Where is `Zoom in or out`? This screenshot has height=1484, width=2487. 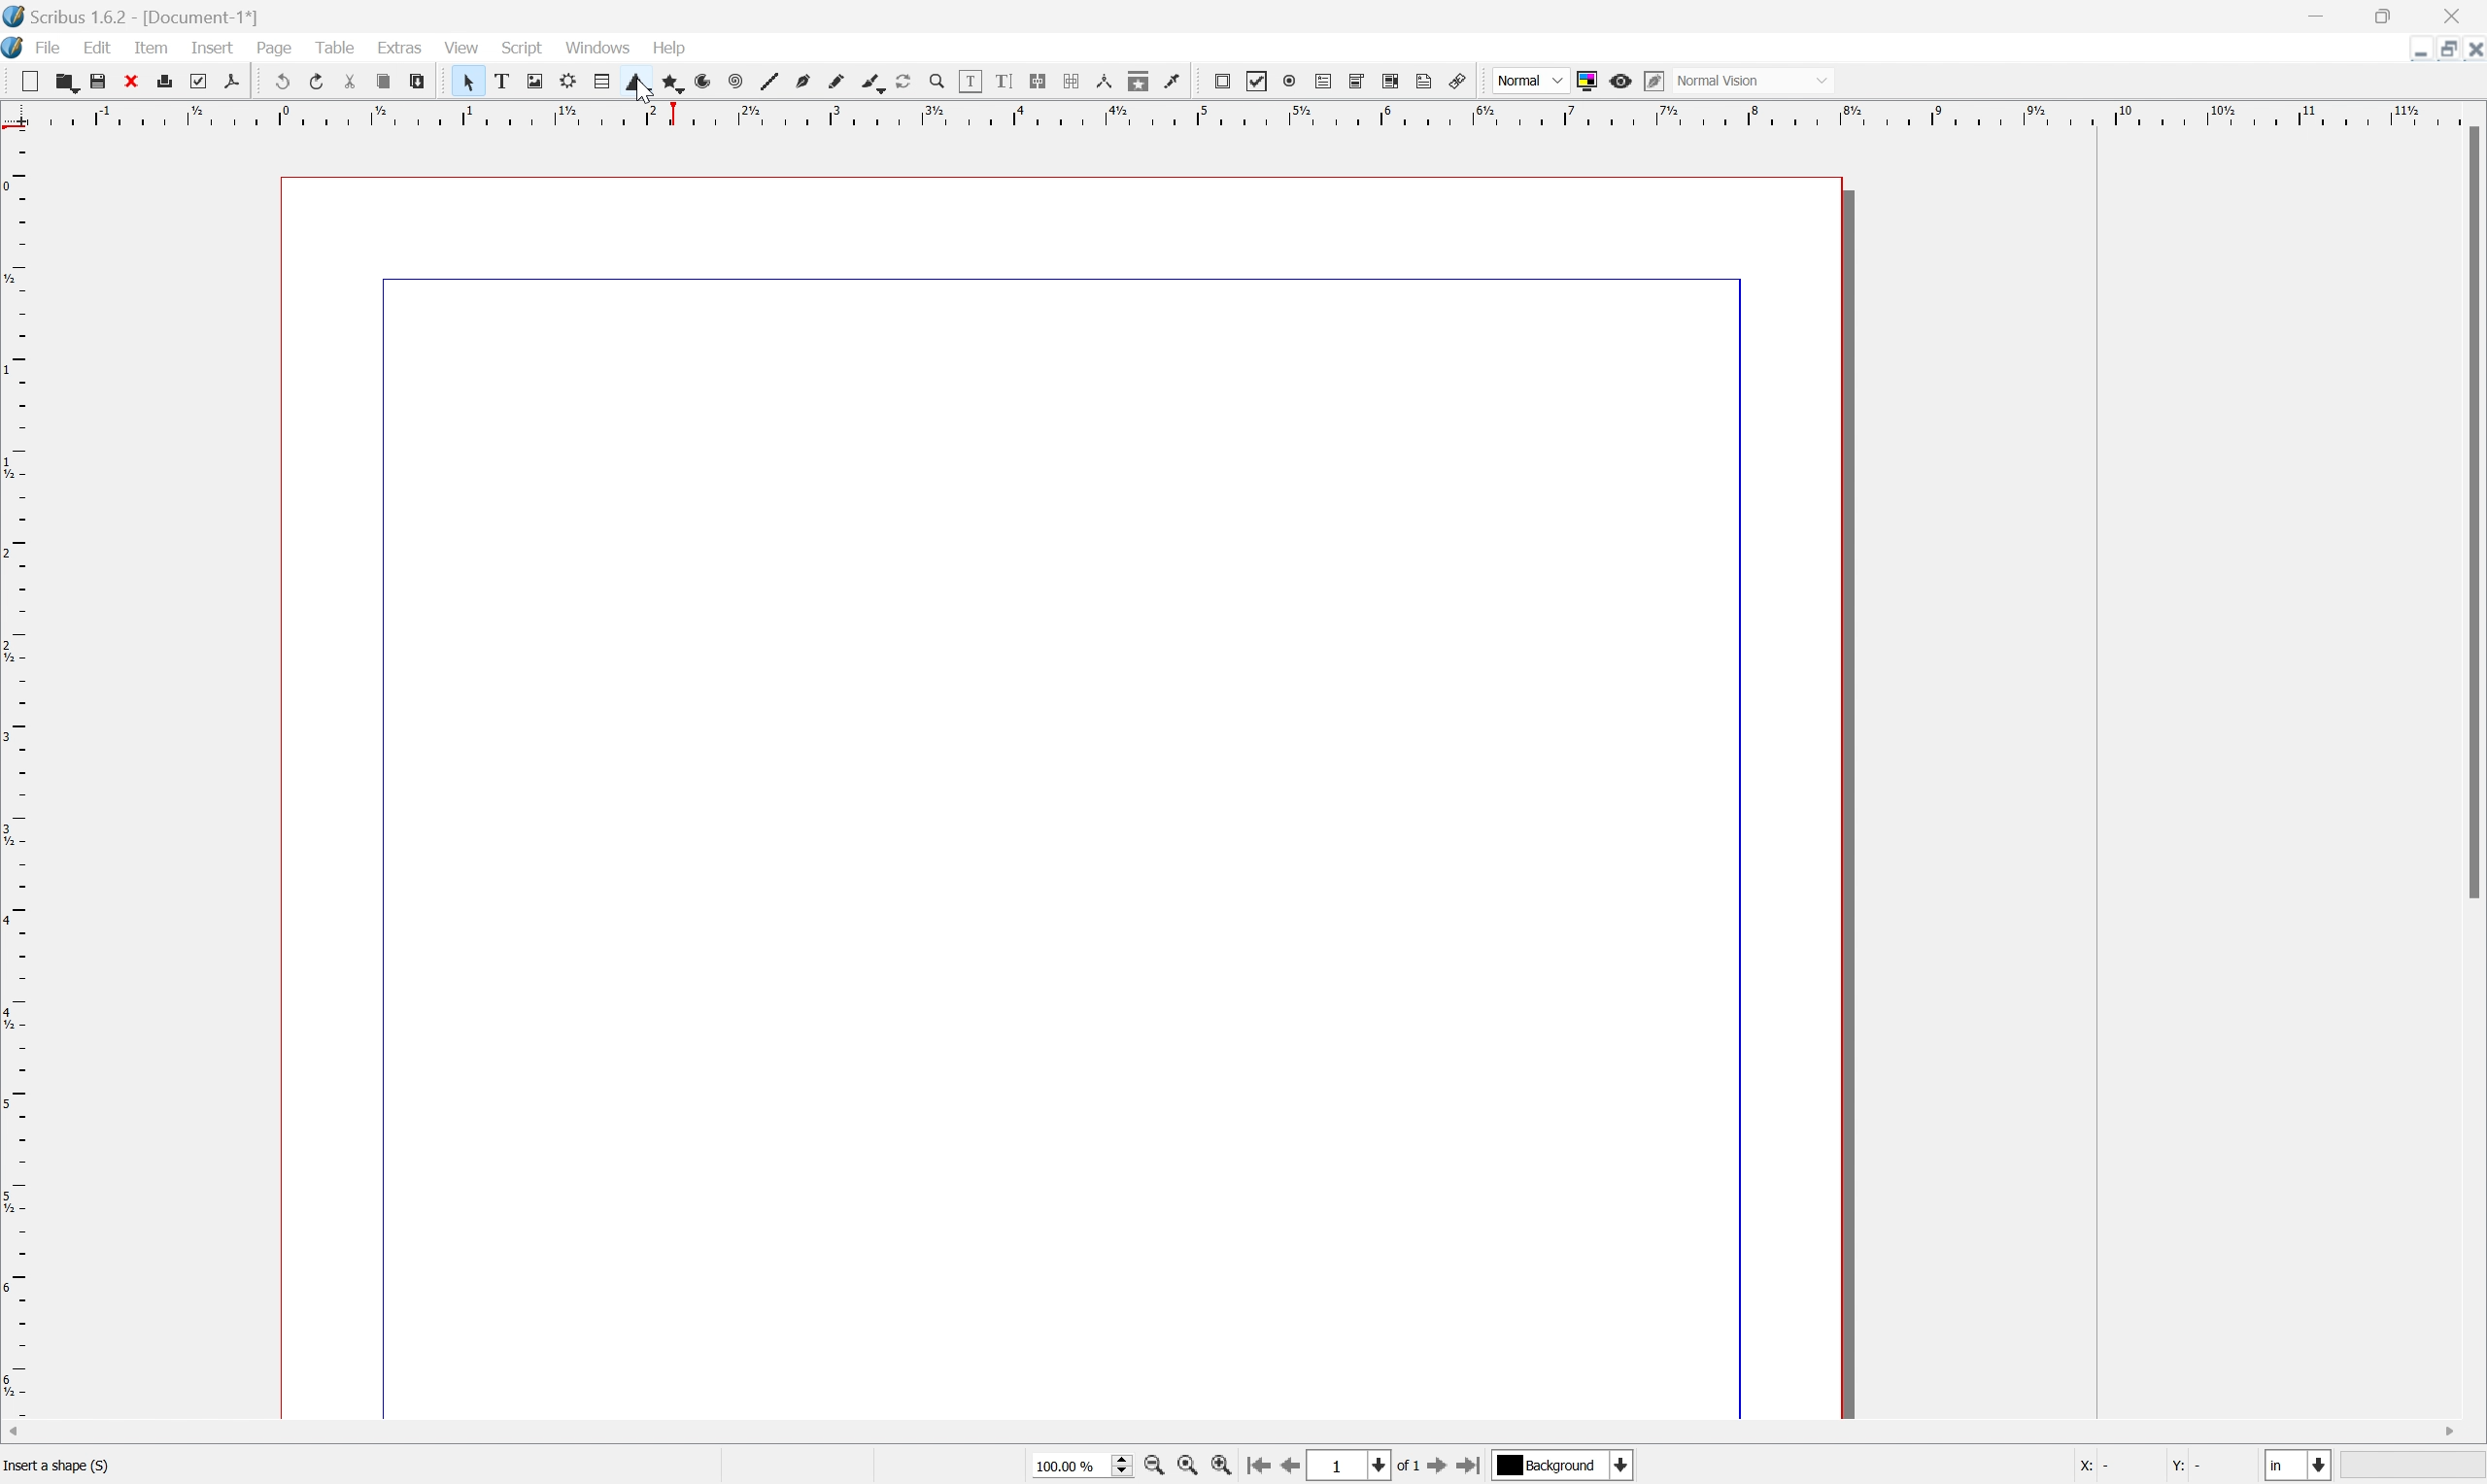
Zoom in or out is located at coordinates (934, 80).